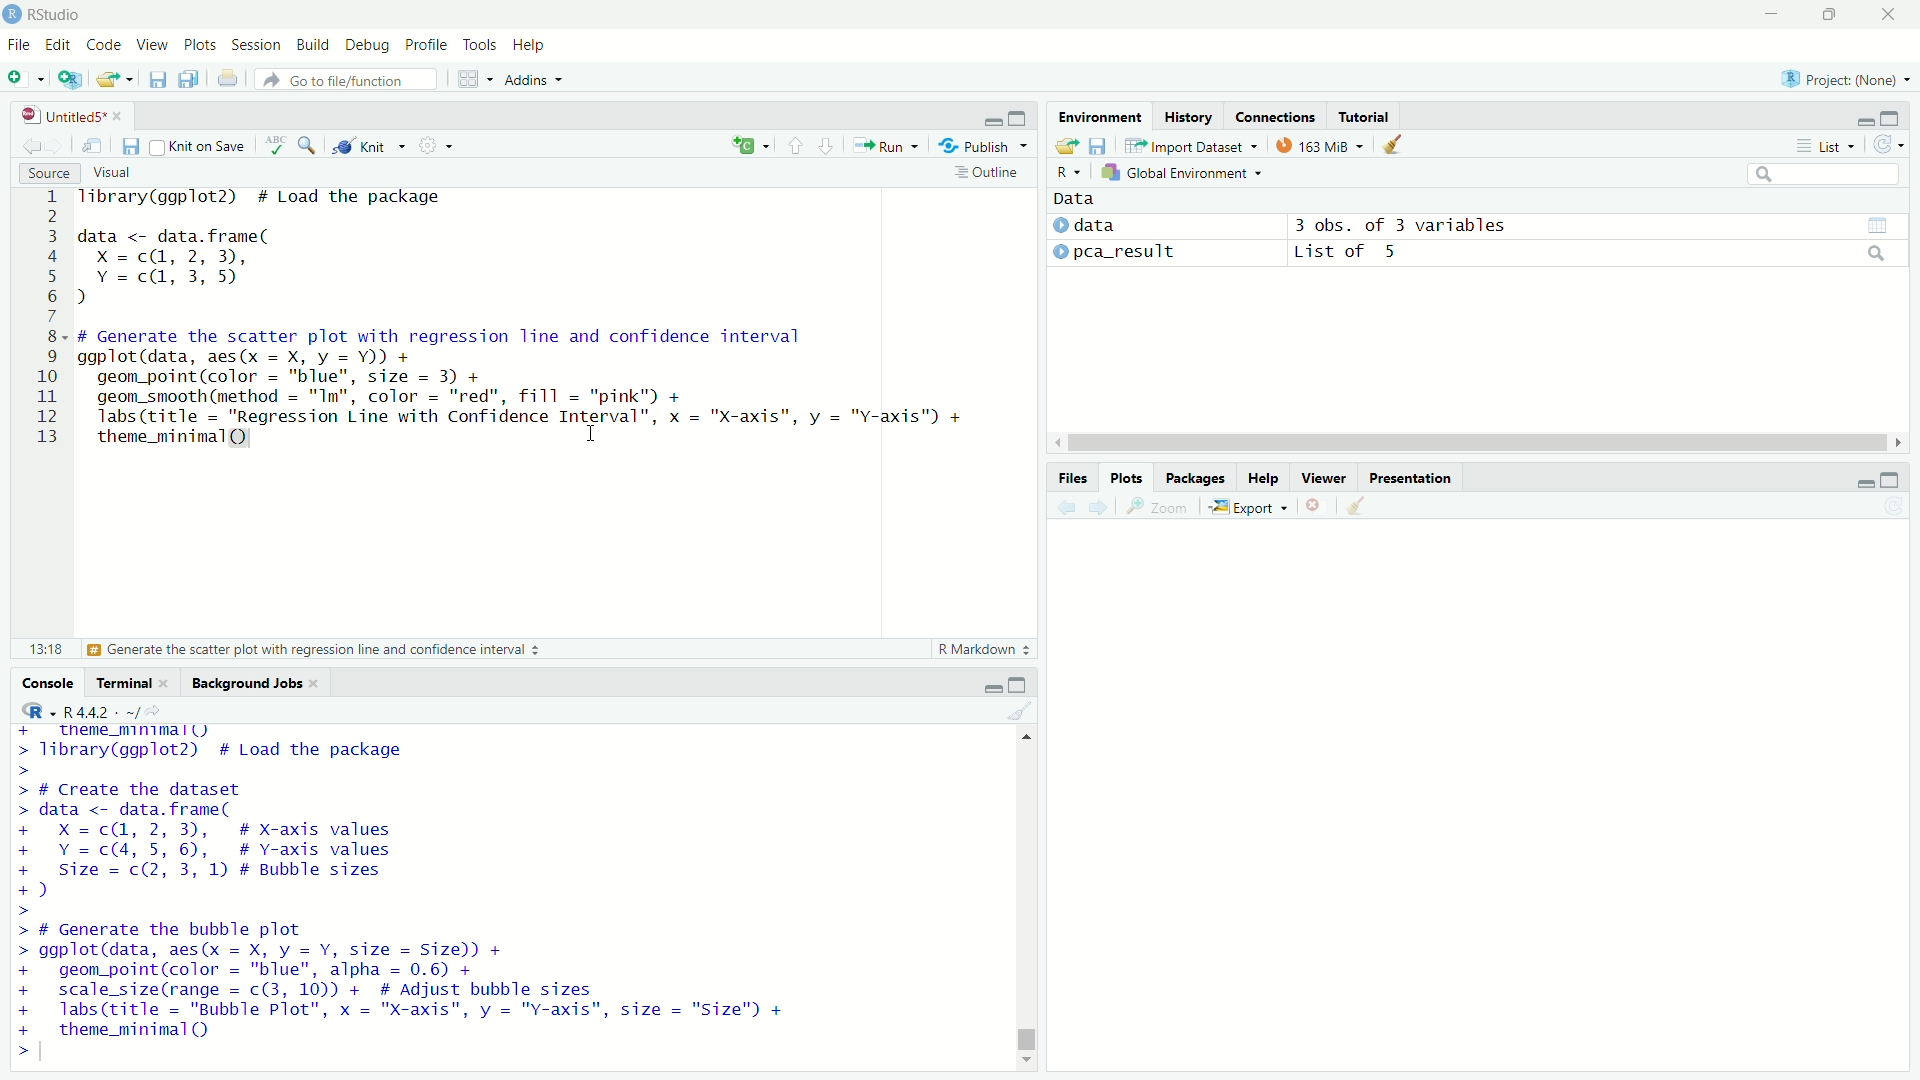 The image size is (1920, 1080). What do you see at coordinates (1060, 252) in the screenshot?
I see `expand/collapse` at bounding box center [1060, 252].